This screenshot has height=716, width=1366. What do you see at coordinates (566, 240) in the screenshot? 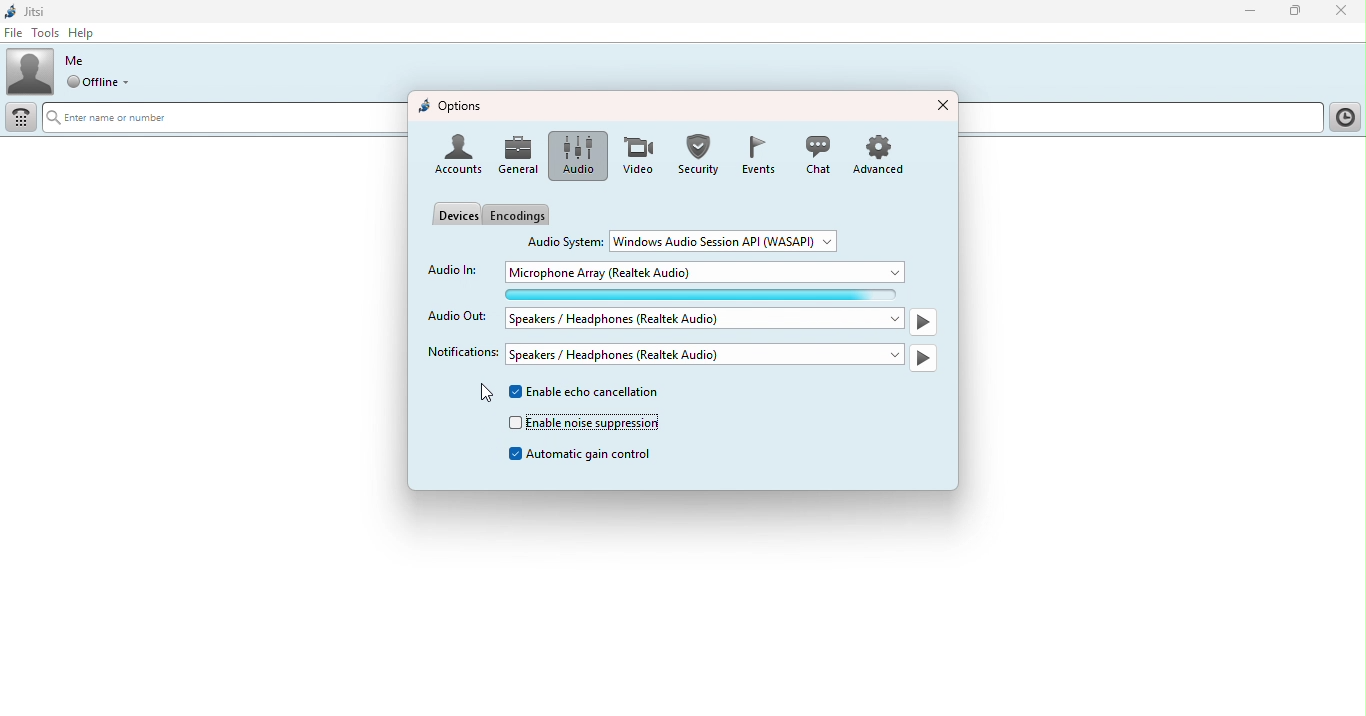
I see `Audio System` at bounding box center [566, 240].